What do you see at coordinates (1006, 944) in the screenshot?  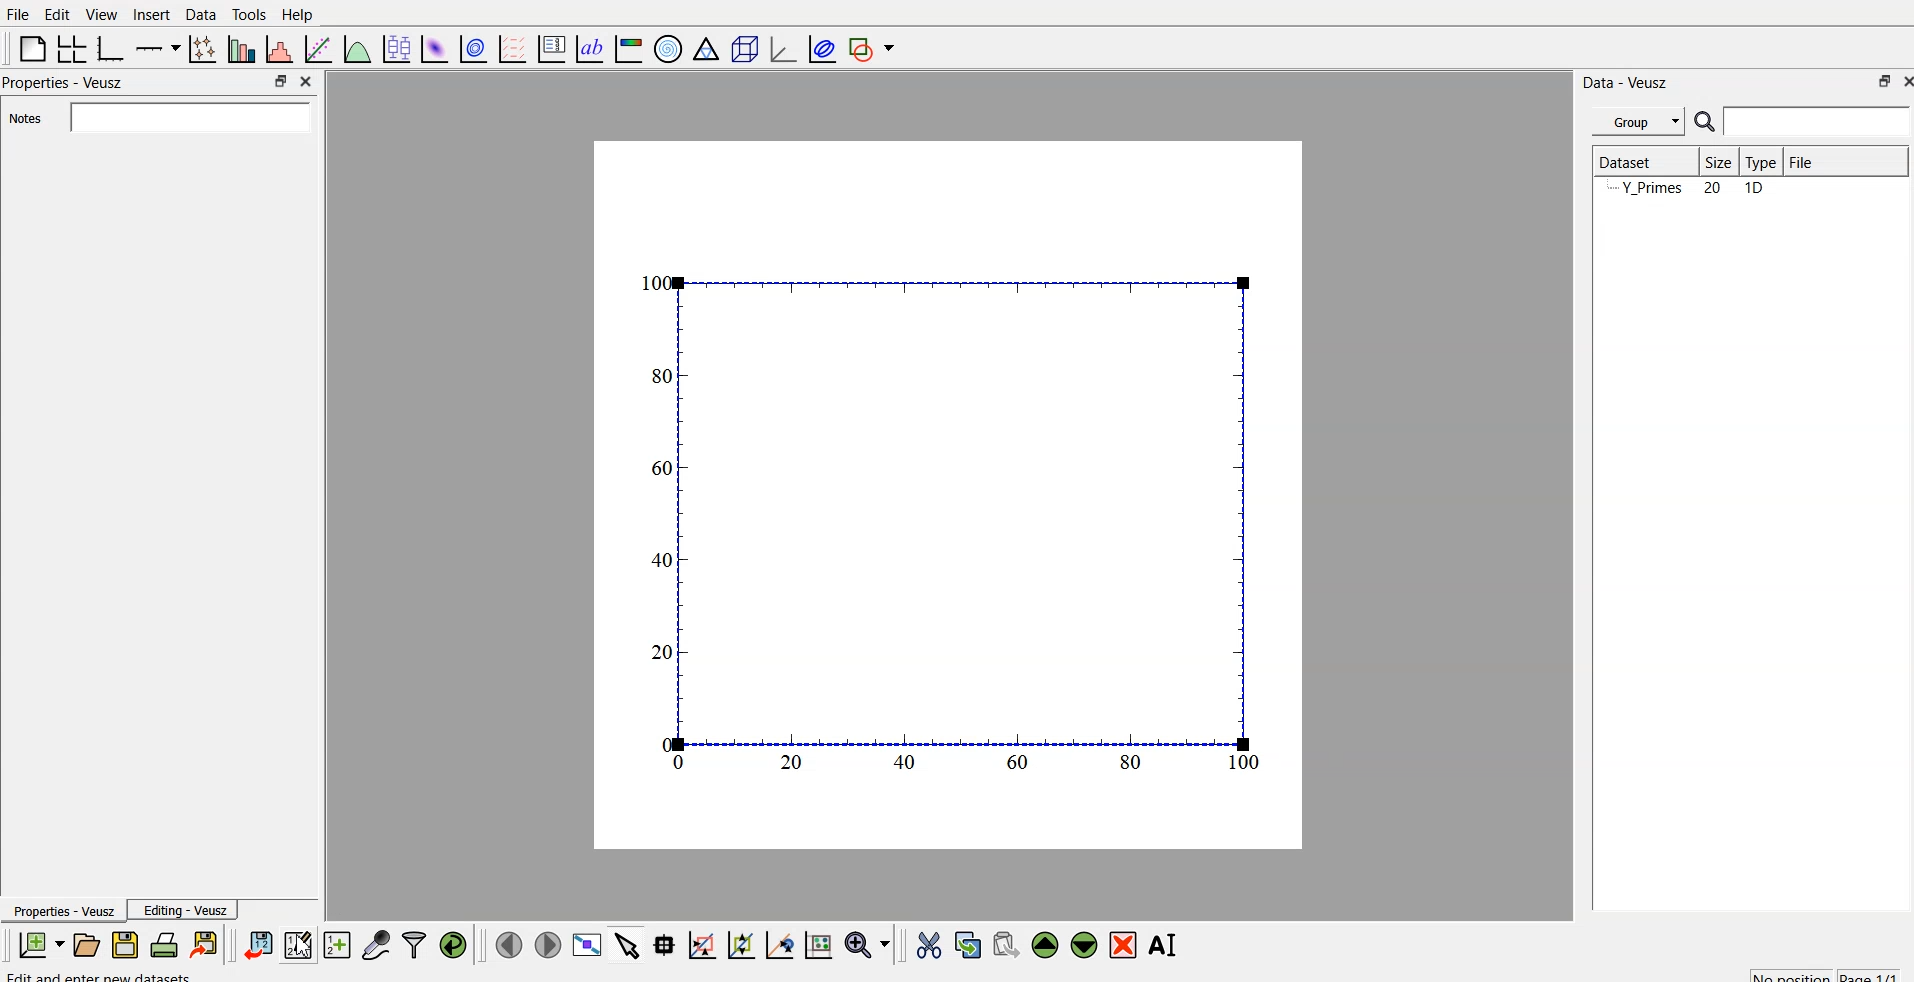 I see `paste the widget from the clipboard` at bounding box center [1006, 944].